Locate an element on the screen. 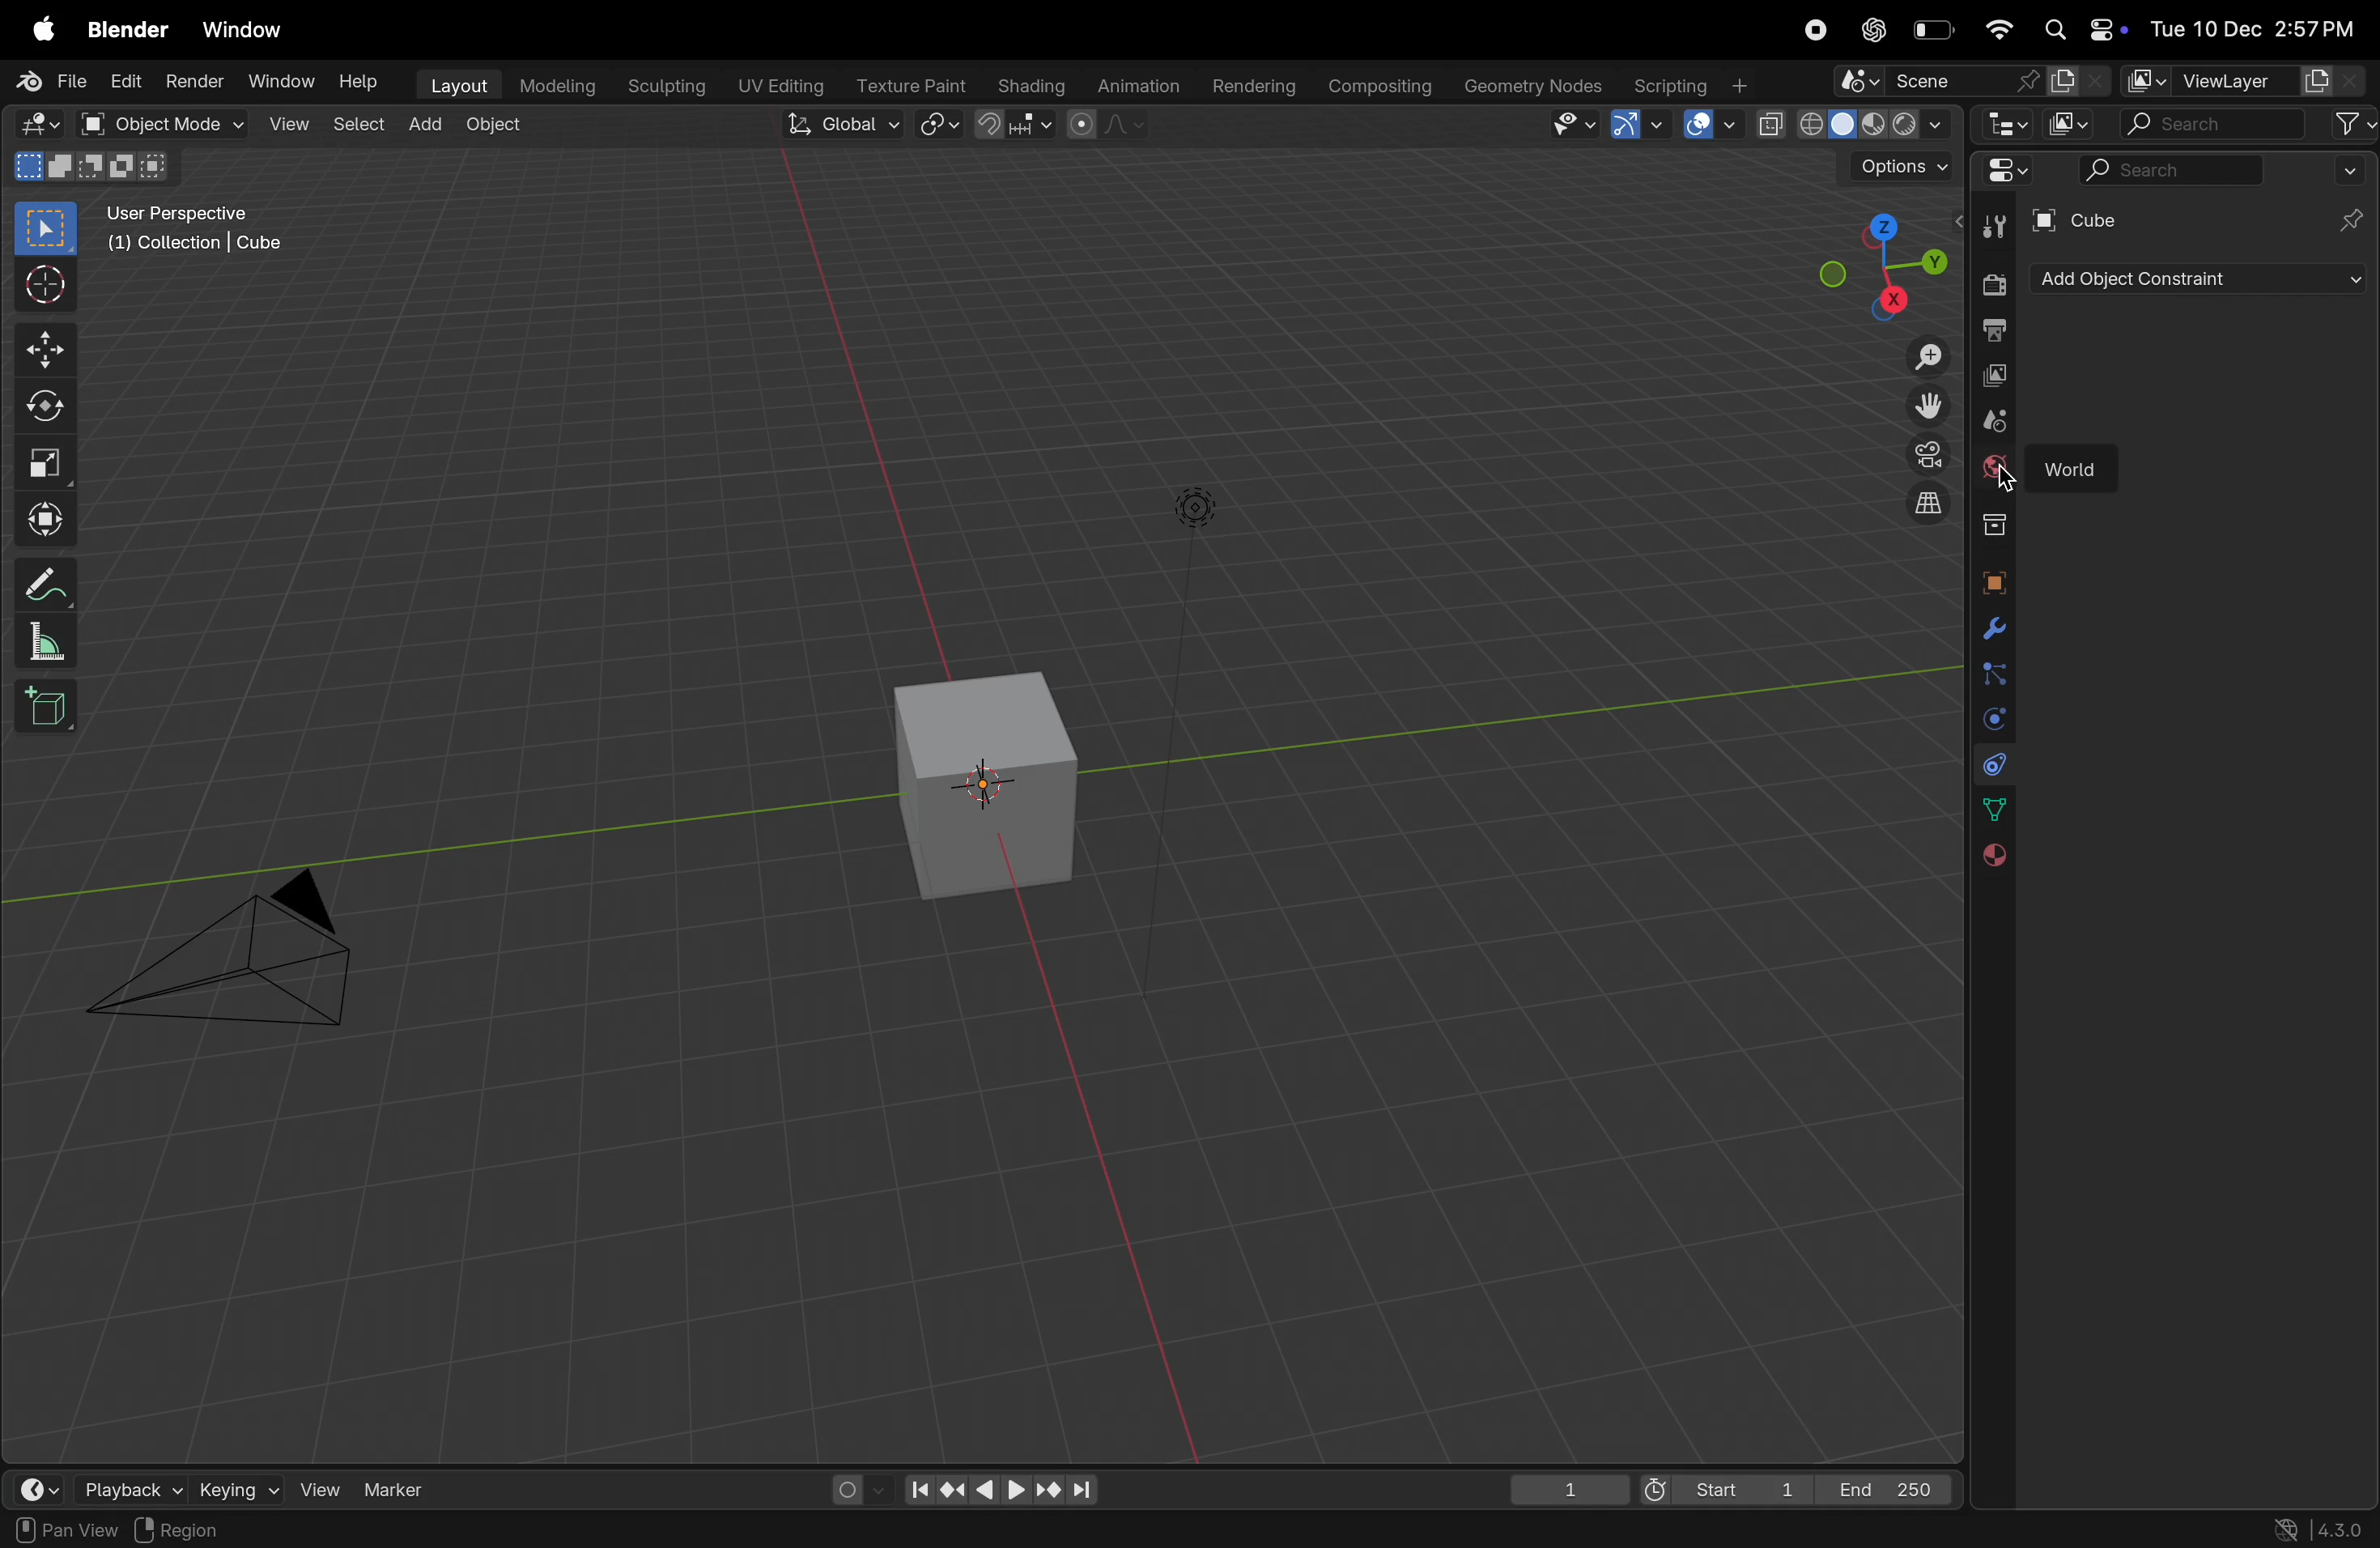 The width and height of the screenshot is (2380, 1548). Display mode is located at coordinates (2071, 123).